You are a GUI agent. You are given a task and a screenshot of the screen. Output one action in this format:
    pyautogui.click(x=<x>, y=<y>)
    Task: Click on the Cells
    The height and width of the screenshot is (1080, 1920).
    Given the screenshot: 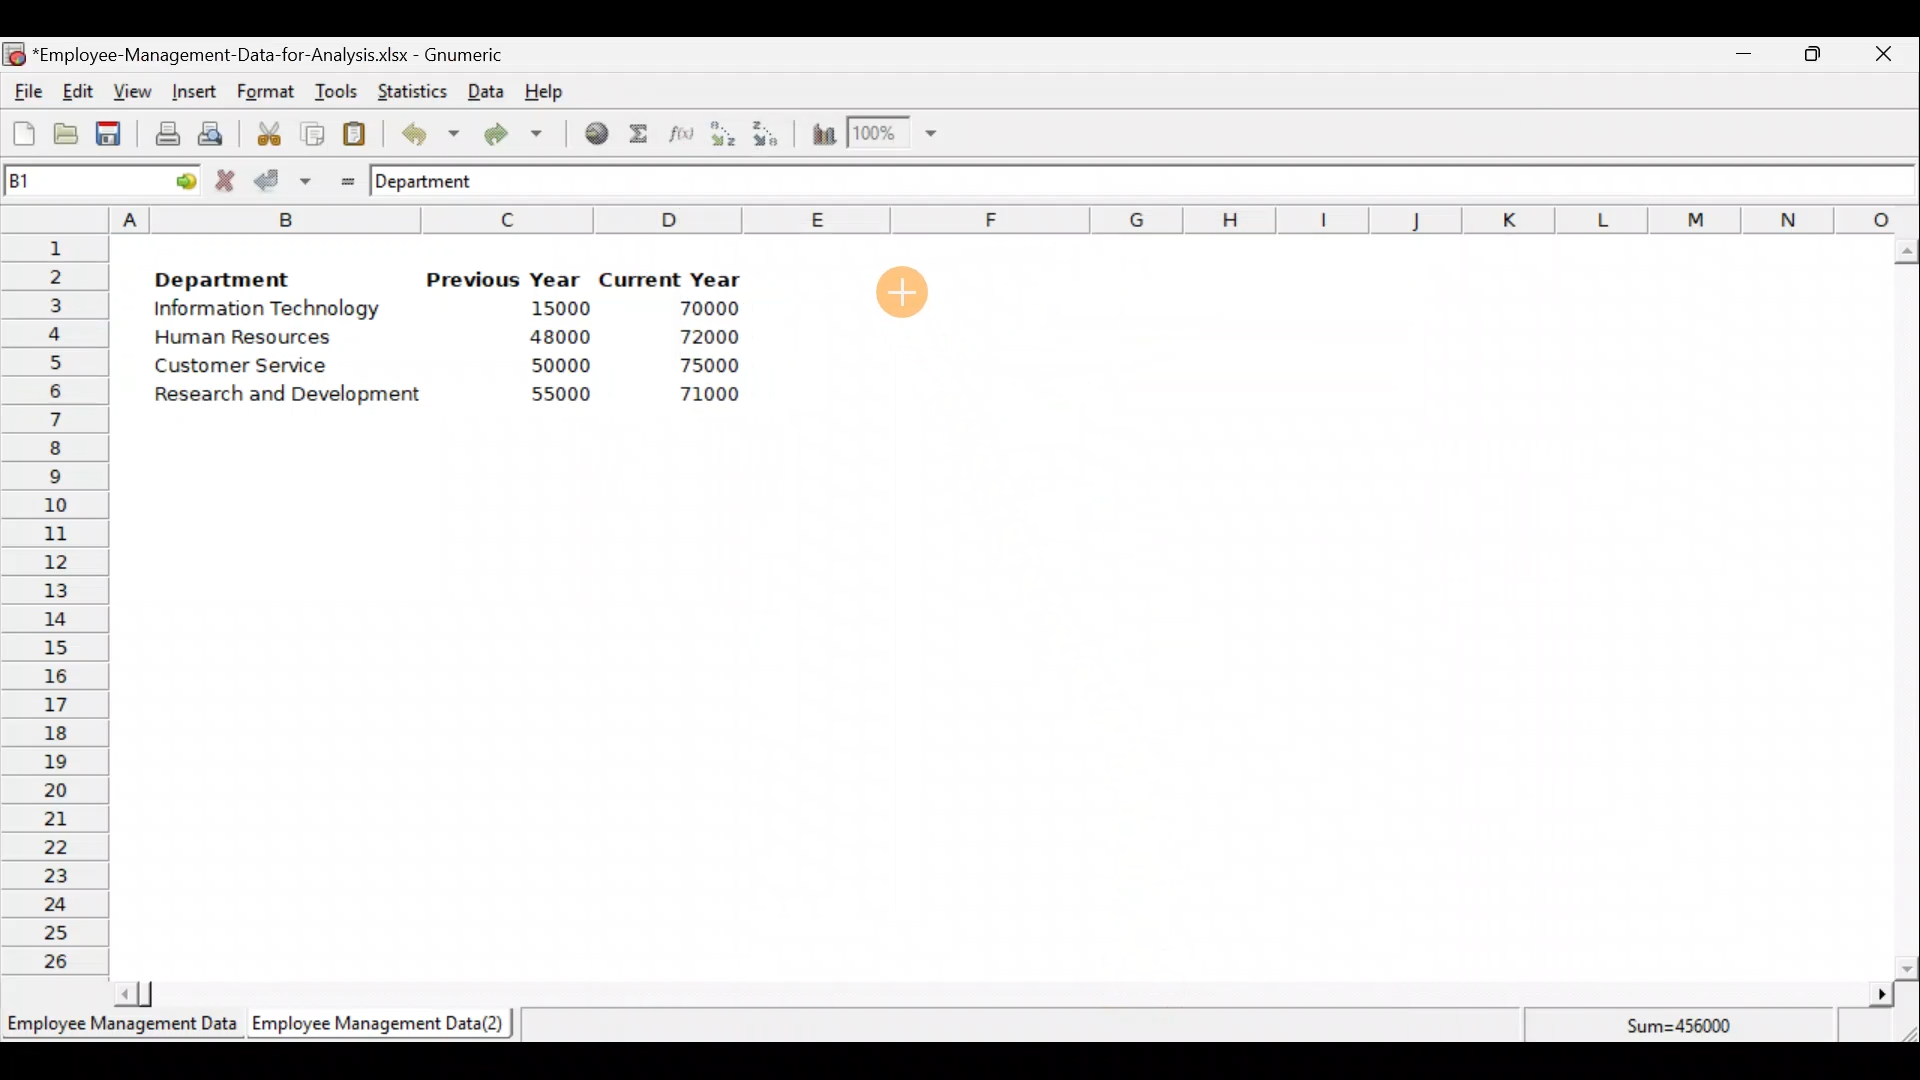 What is the action you would take?
    pyautogui.click(x=1001, y=694)
    